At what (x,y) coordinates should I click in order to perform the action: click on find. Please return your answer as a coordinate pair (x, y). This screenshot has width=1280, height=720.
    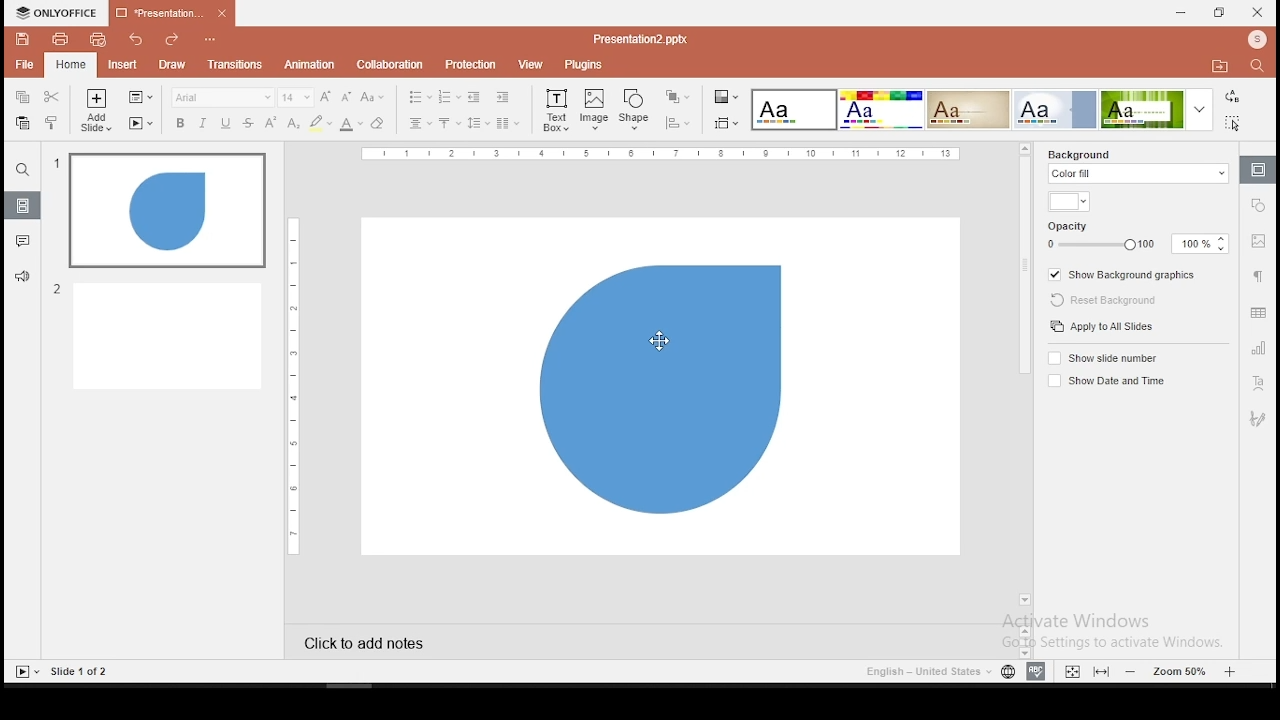
    Looking at the image, I should click on (1257, 65).